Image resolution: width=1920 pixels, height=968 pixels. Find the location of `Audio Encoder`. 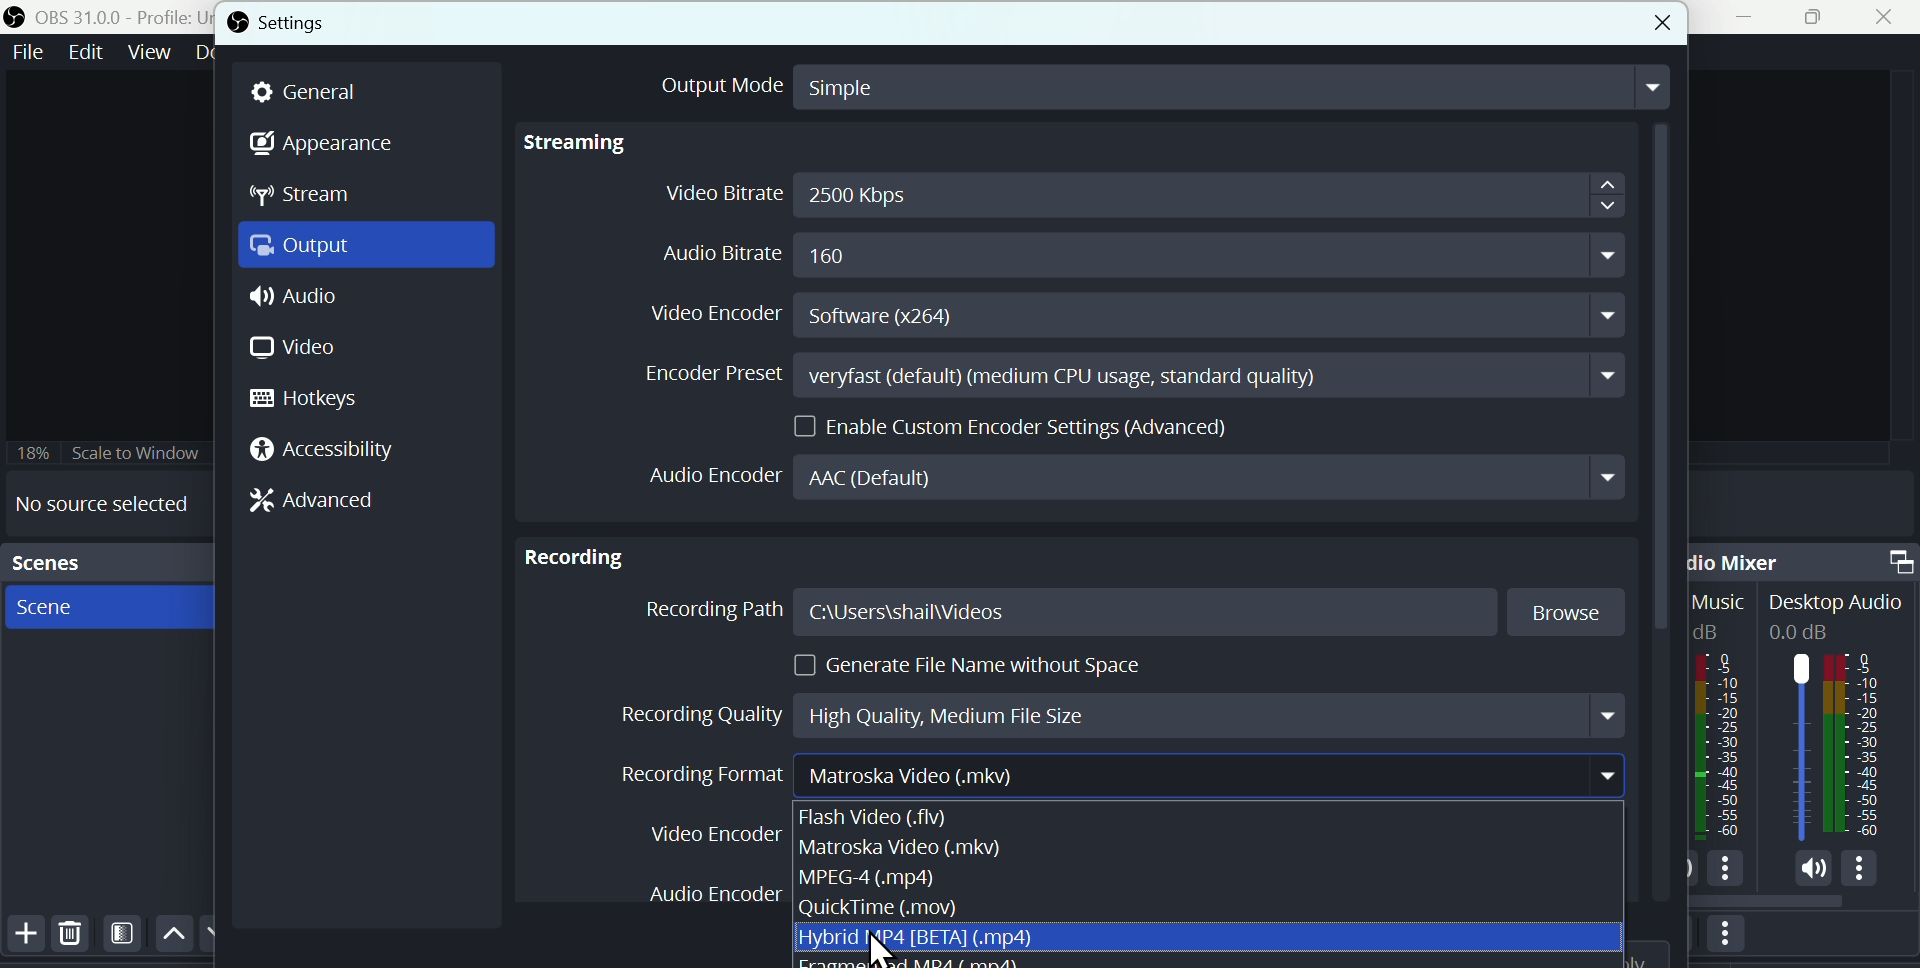

Audio Encoder is located at coordinates (705, 897).